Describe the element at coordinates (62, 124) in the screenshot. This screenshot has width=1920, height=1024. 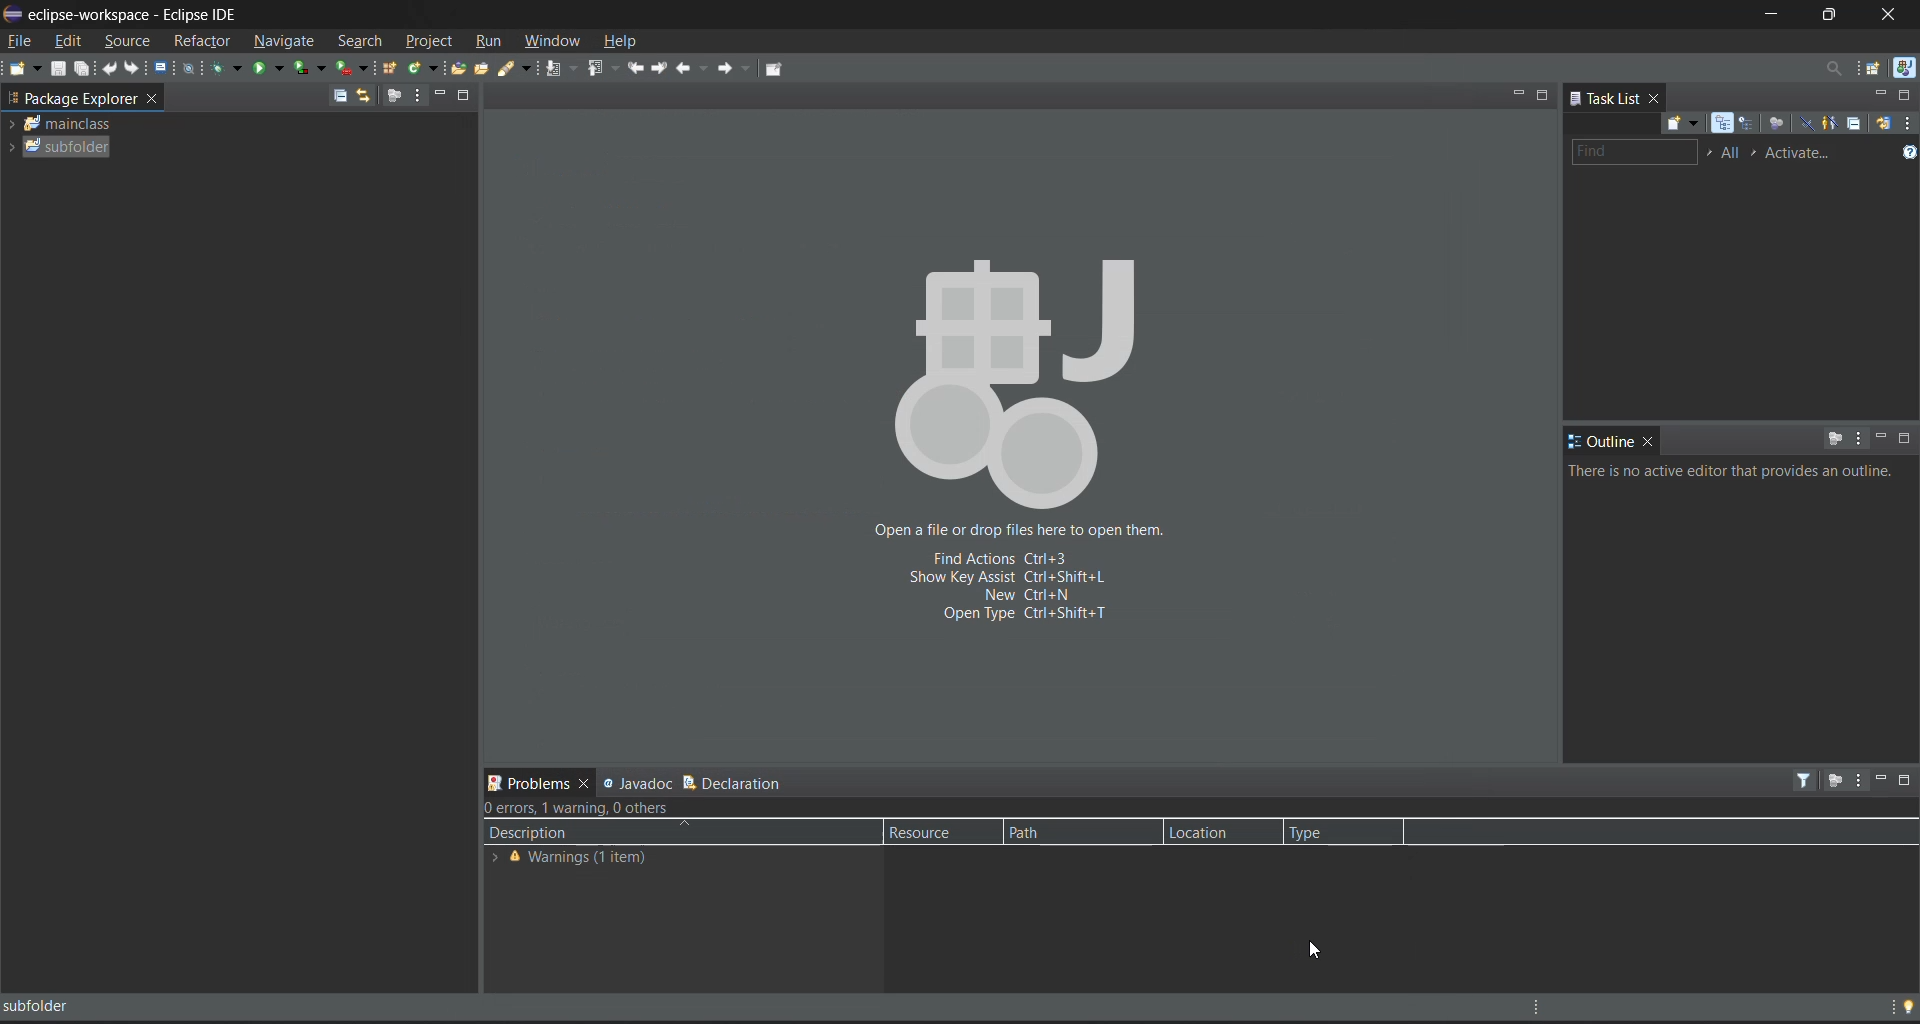
I see `folder` at that location.